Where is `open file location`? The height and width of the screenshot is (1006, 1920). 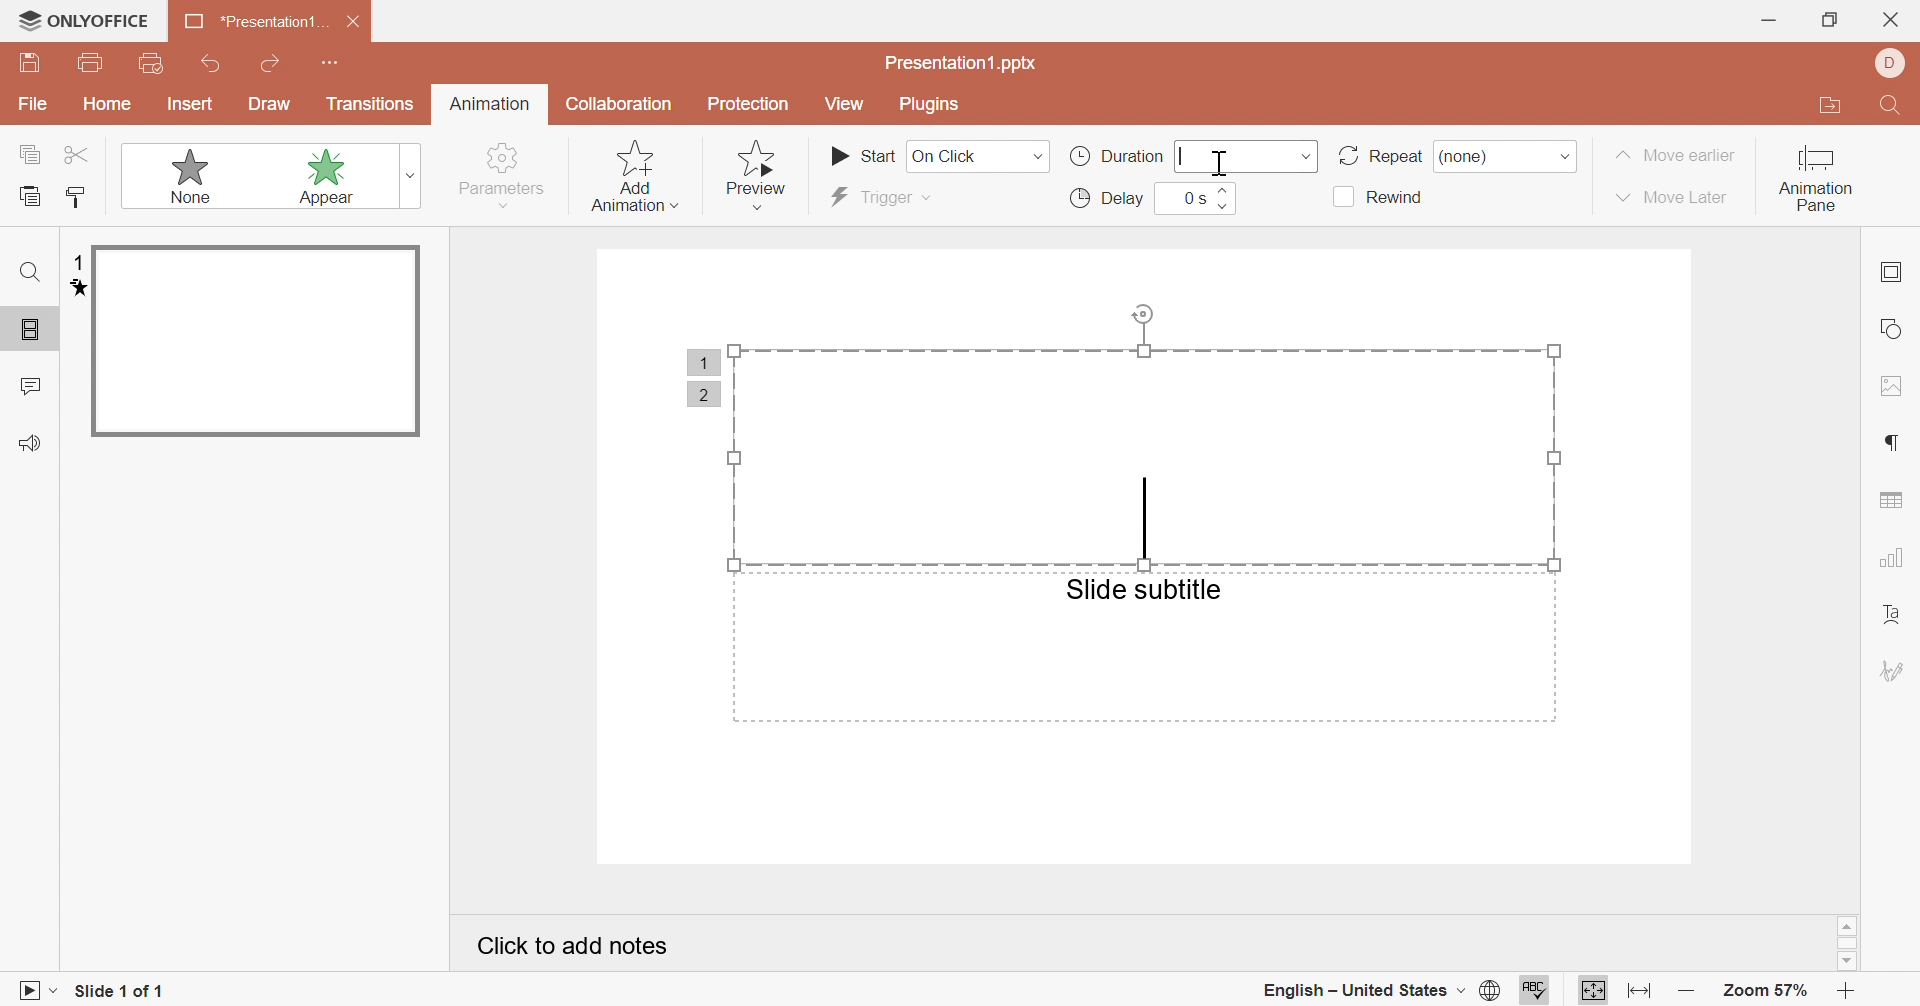
open file location is located at coordinates (1837, 106).